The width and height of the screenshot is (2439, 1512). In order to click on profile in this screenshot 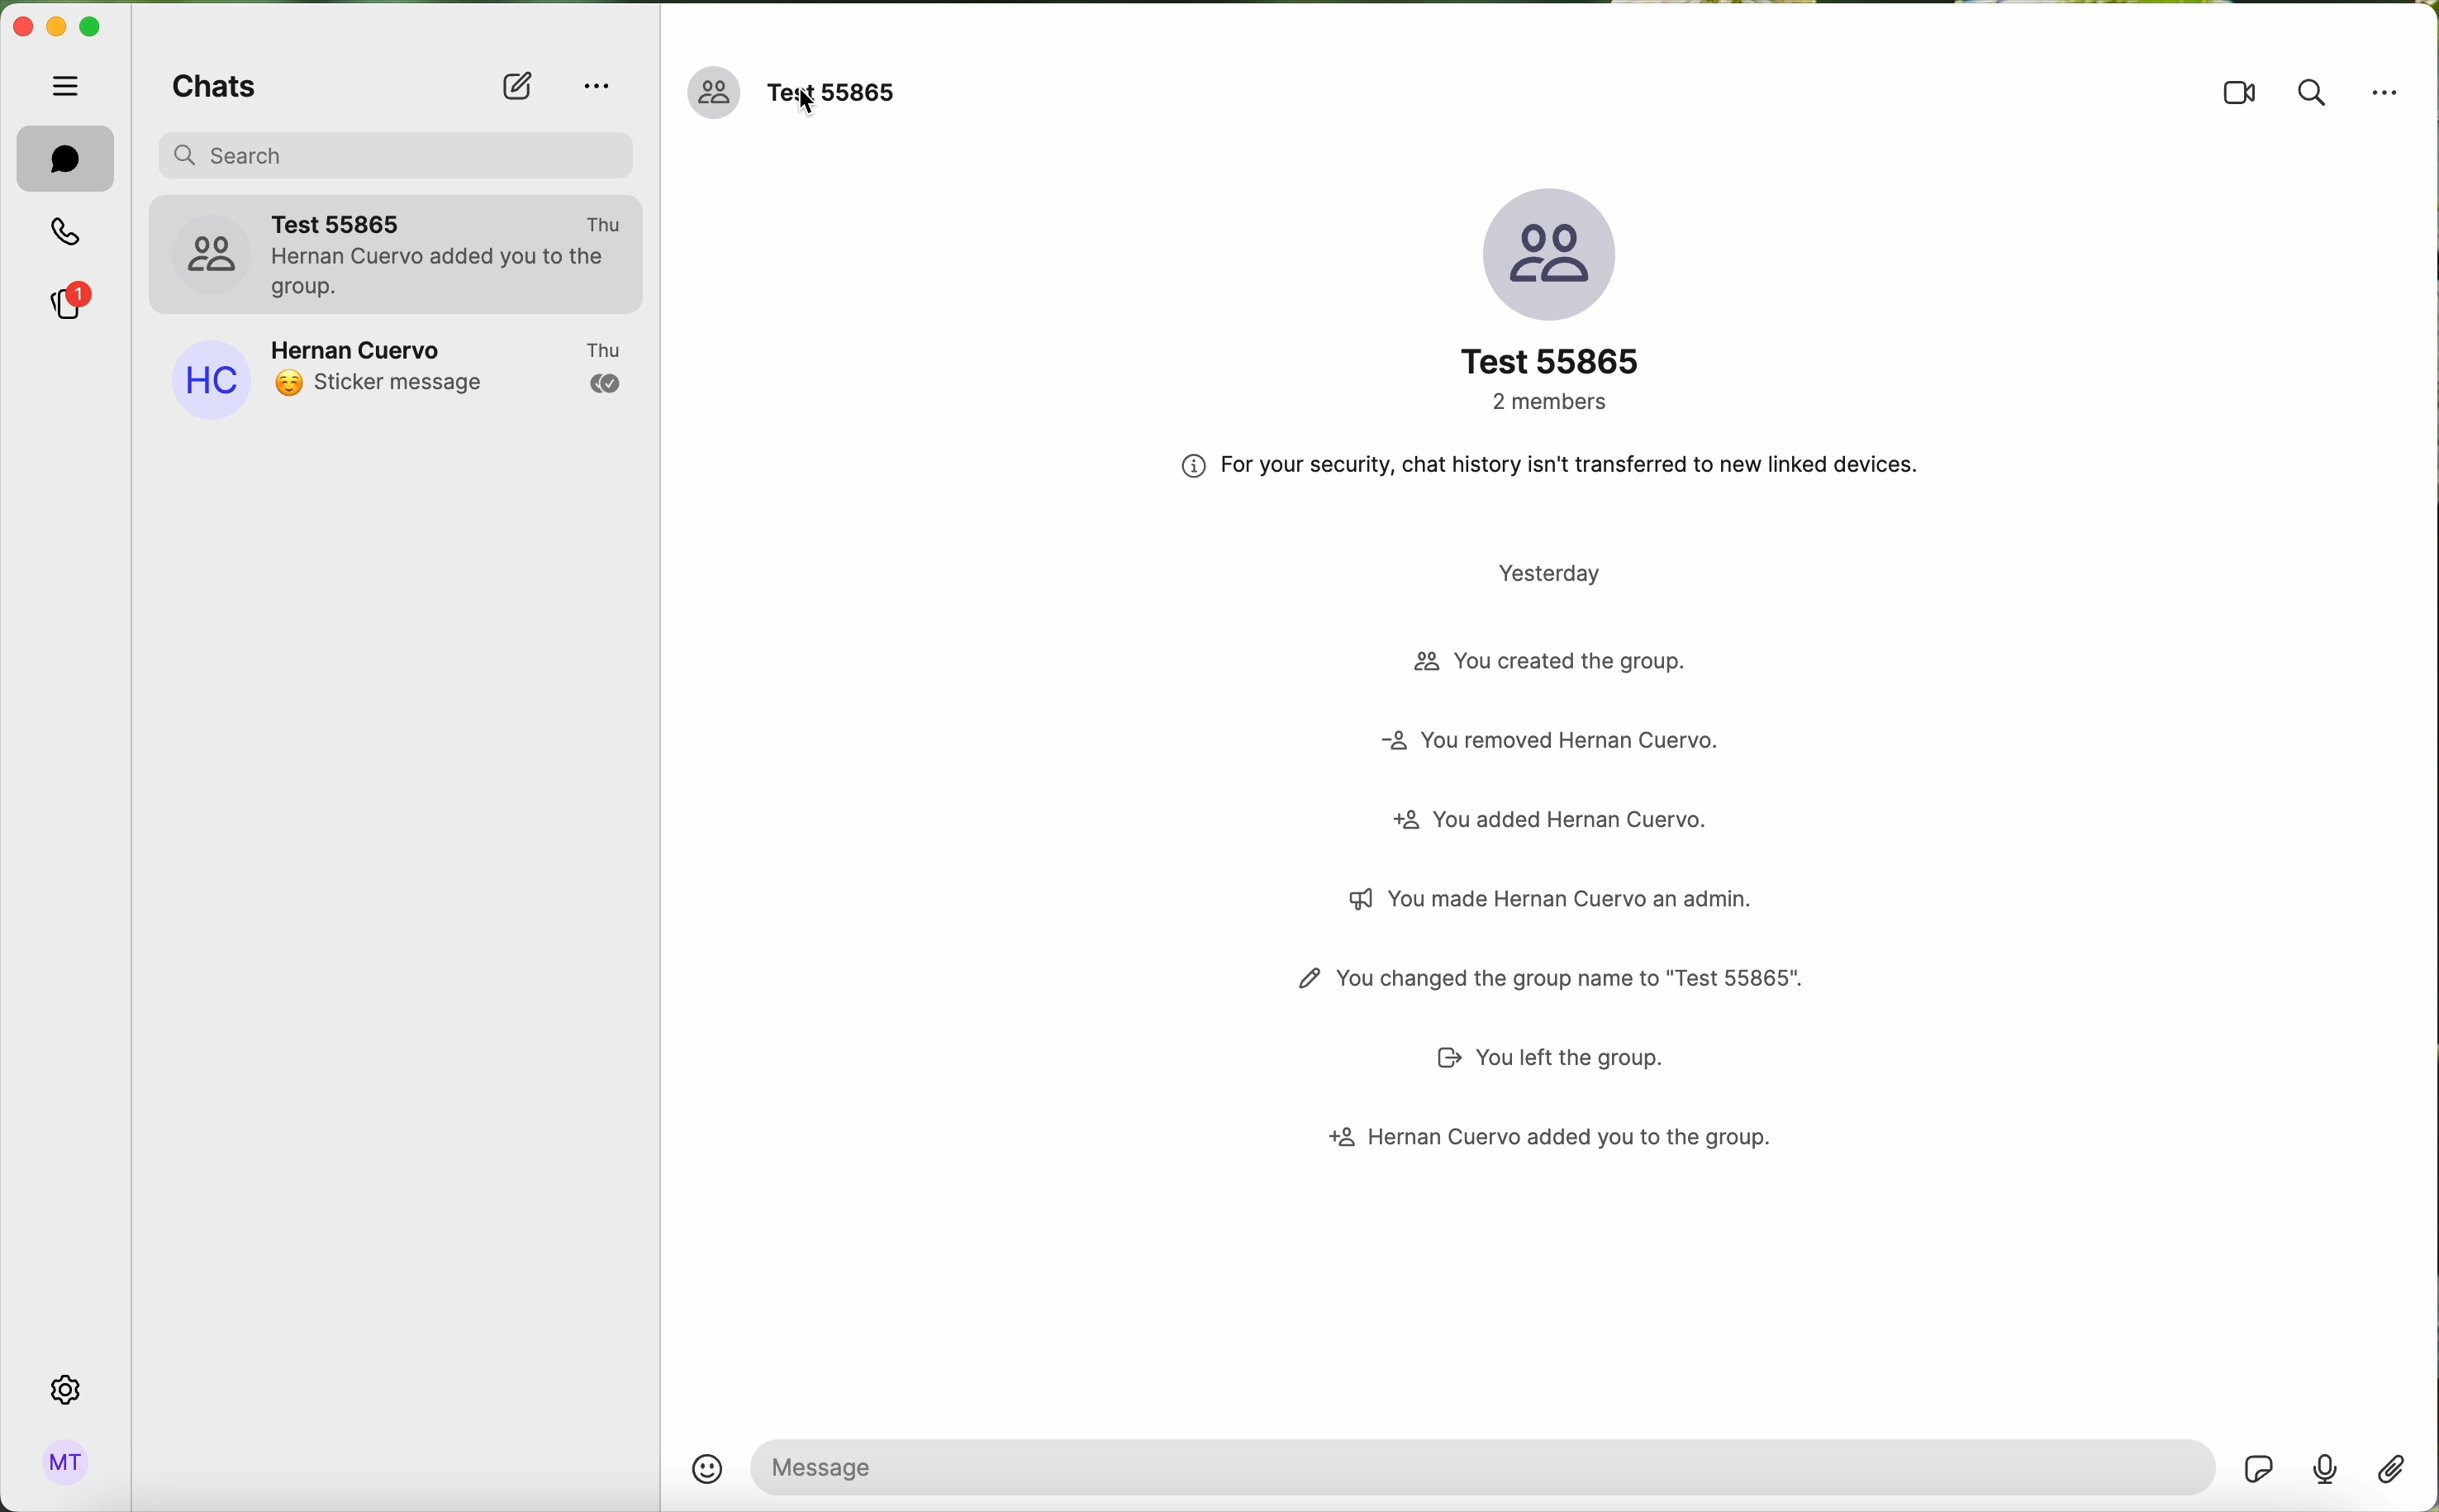, I will do `click(67, 1465)`.